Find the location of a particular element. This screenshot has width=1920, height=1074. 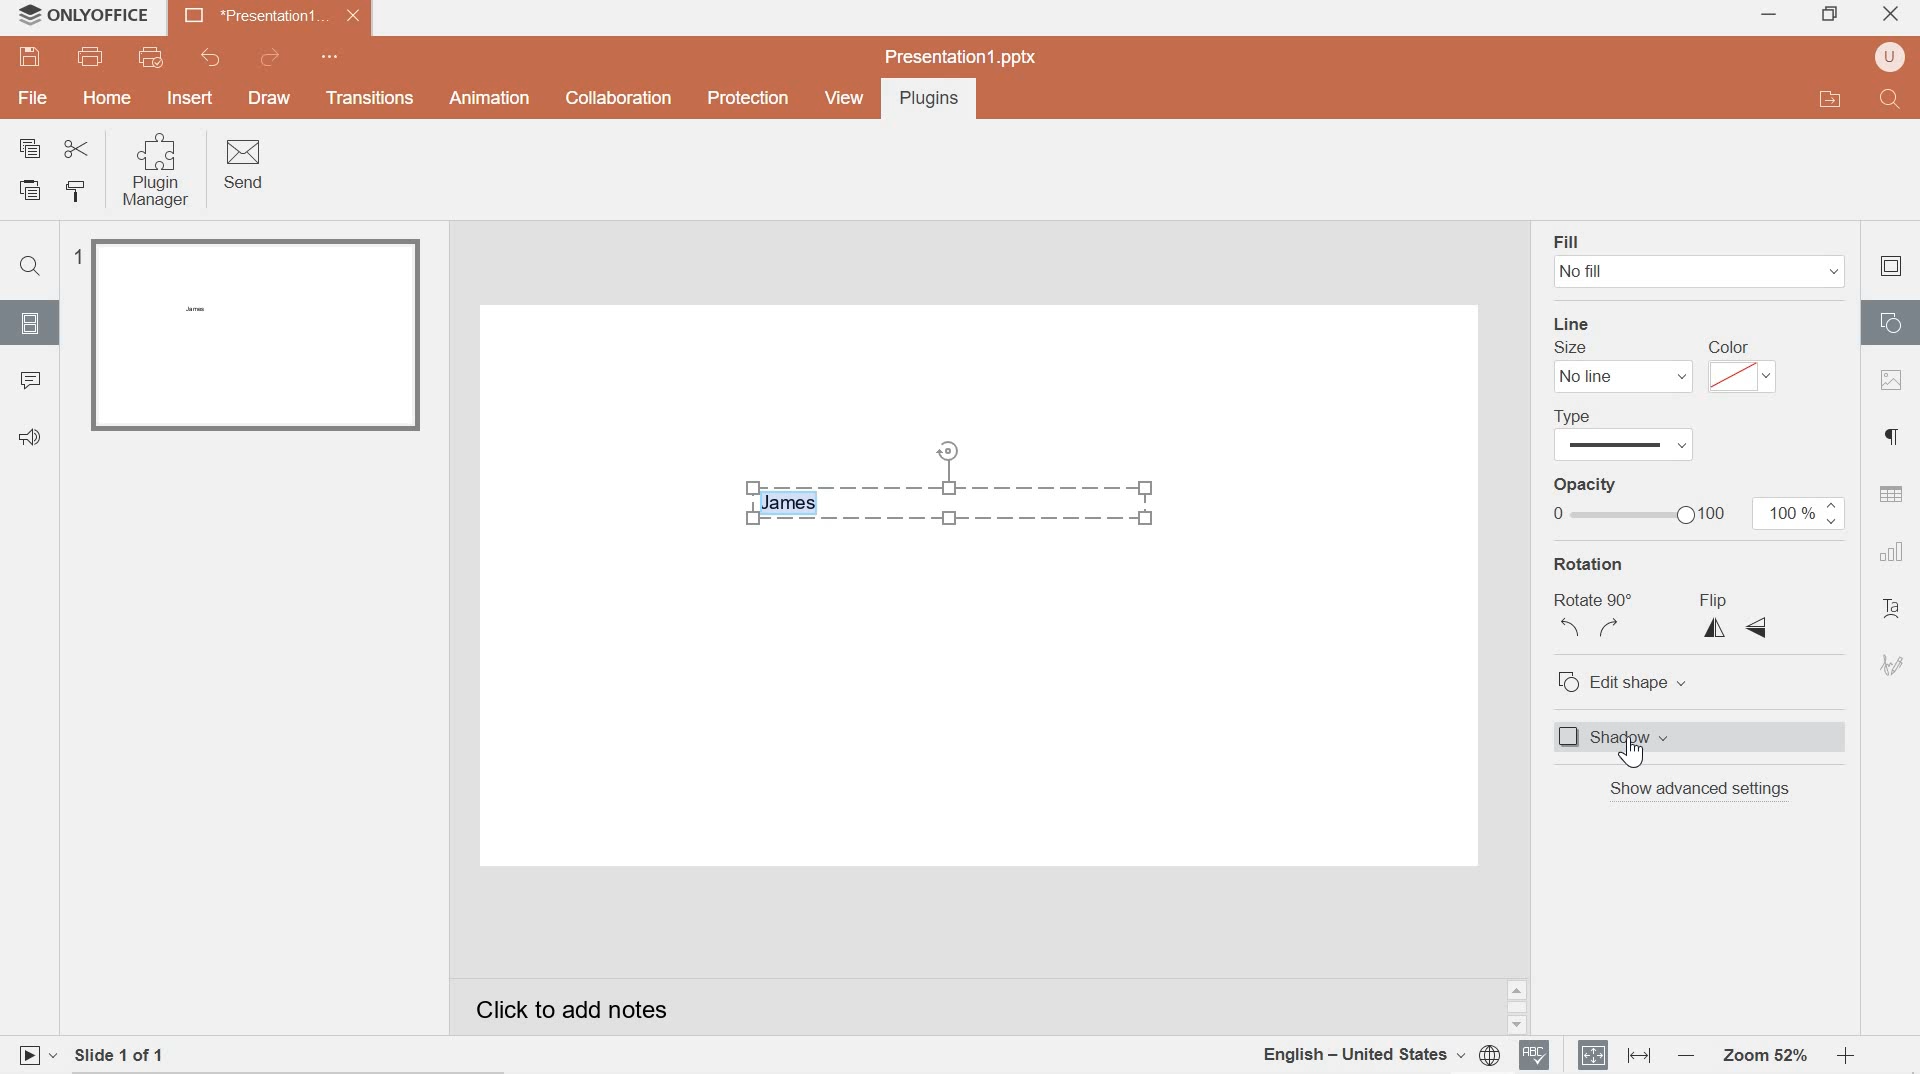

highlighted text is located at coordinates (799, 501).